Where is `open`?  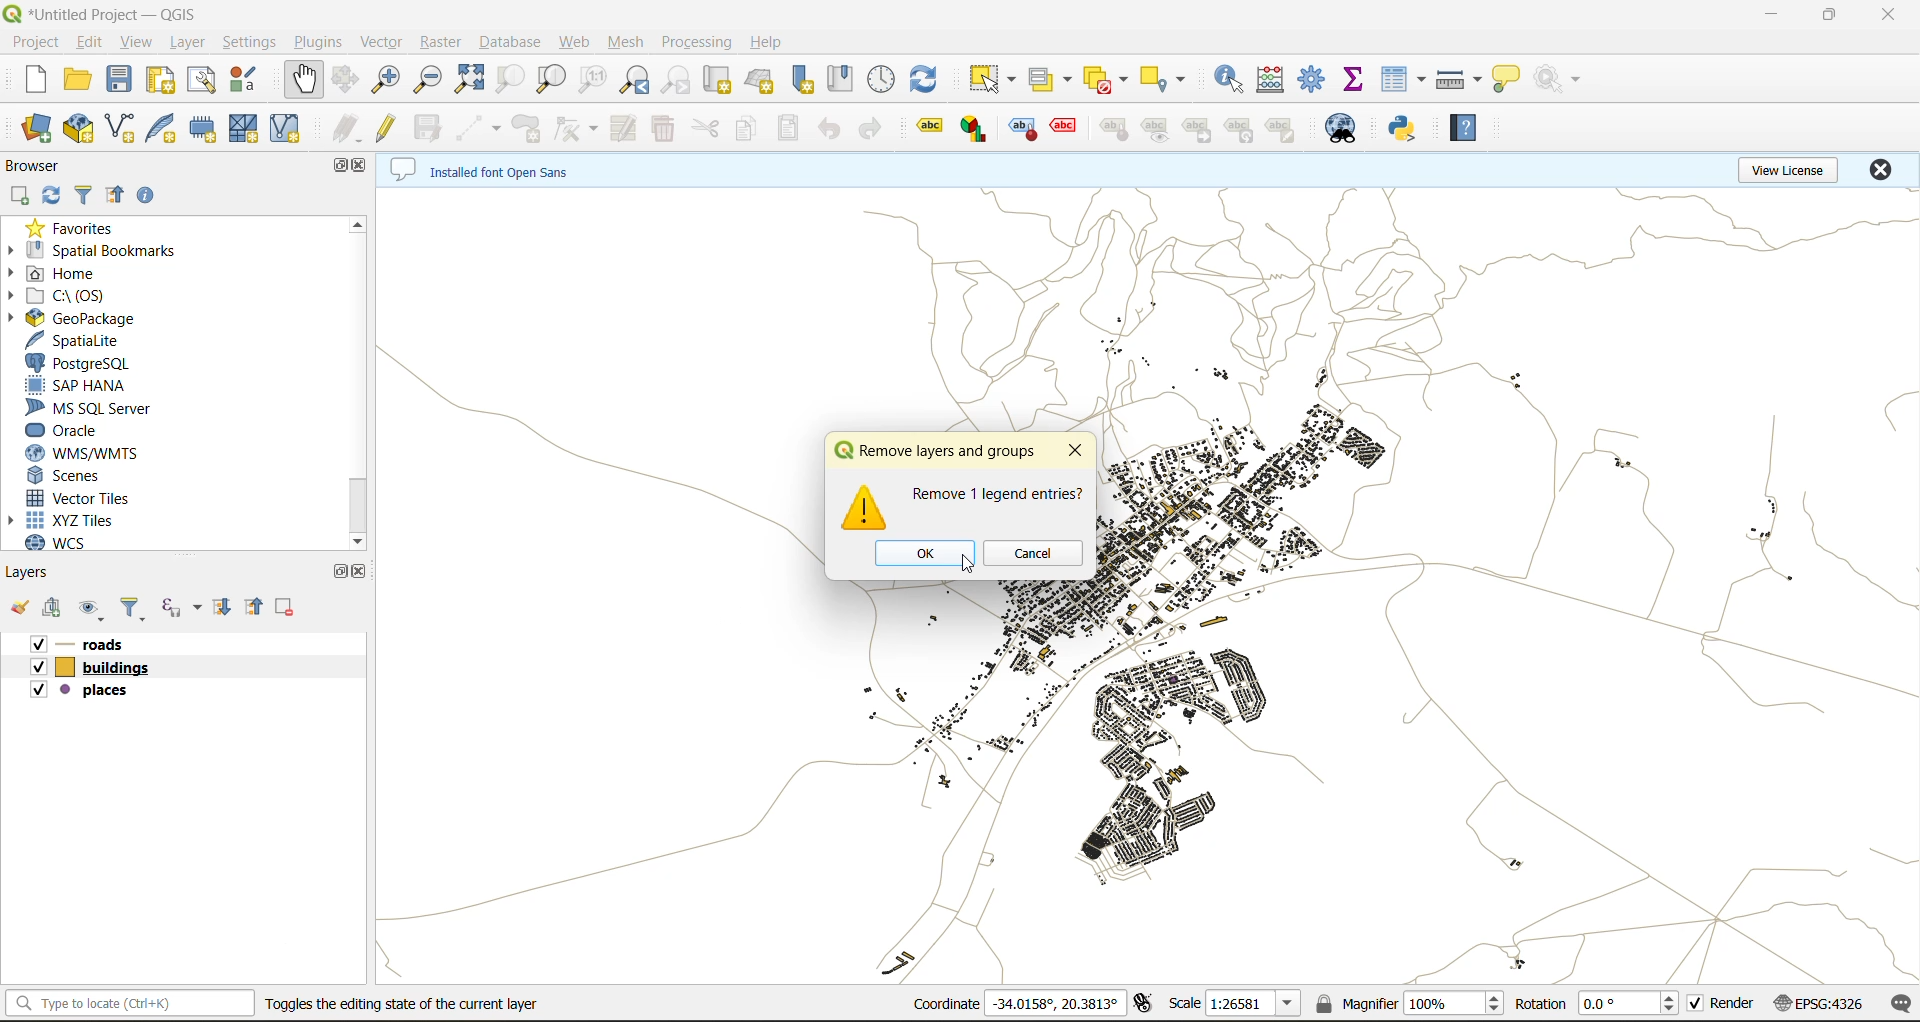
open is located at coordinates (75, 79).